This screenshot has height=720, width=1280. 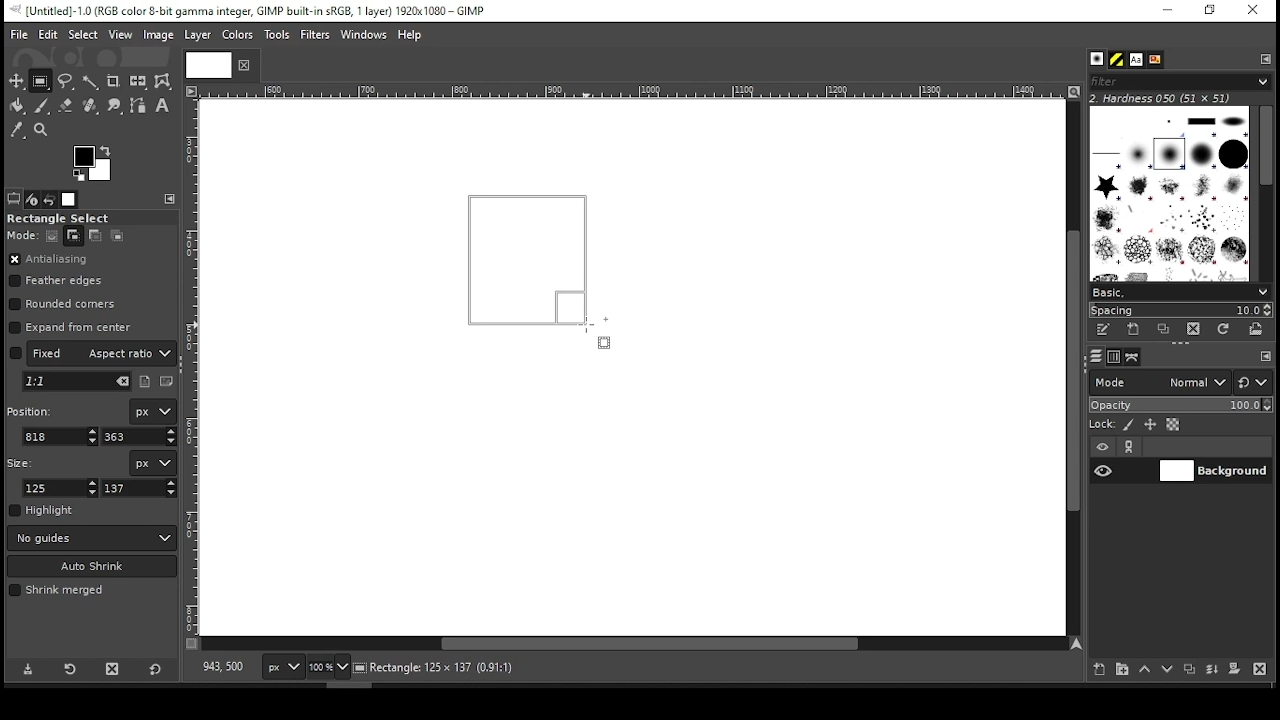 What do you see at coordinates (1159, 384) in the screenshot?
I see `mode` at bounding box center [1159, 384].